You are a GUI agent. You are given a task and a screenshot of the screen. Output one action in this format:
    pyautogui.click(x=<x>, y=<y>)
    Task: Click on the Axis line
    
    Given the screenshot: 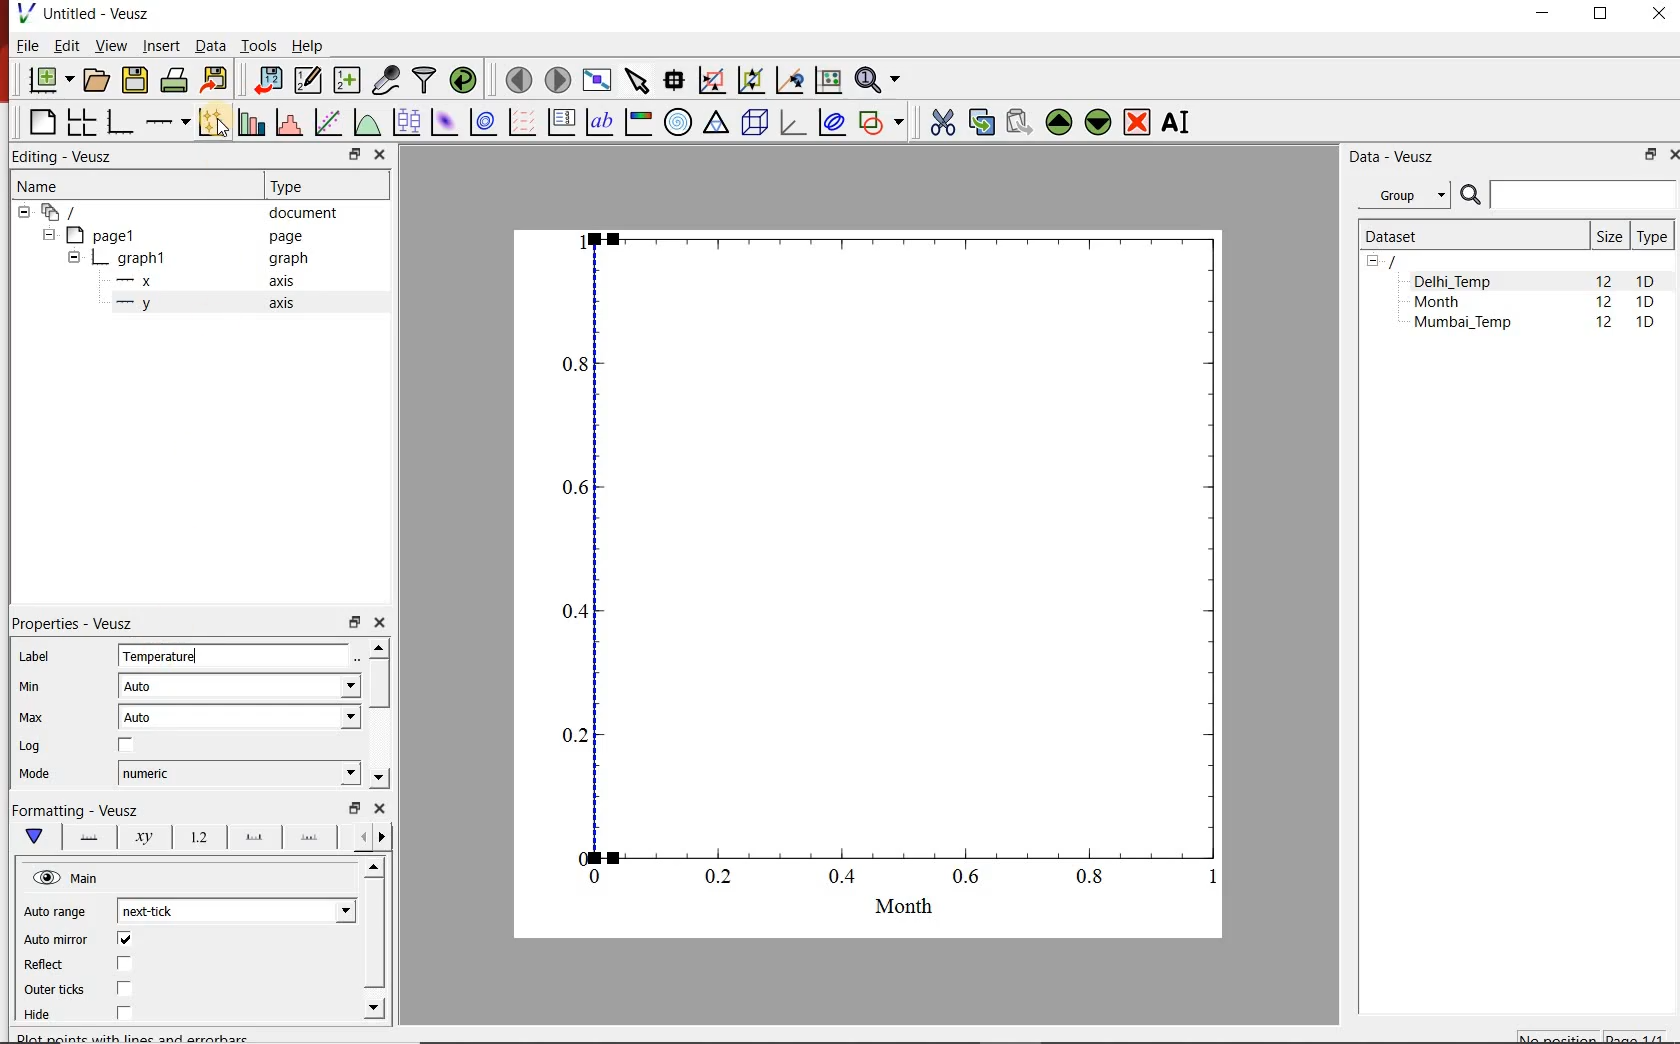 What is the action you would take?
    pyautogui.click(x=86, y=837)
    